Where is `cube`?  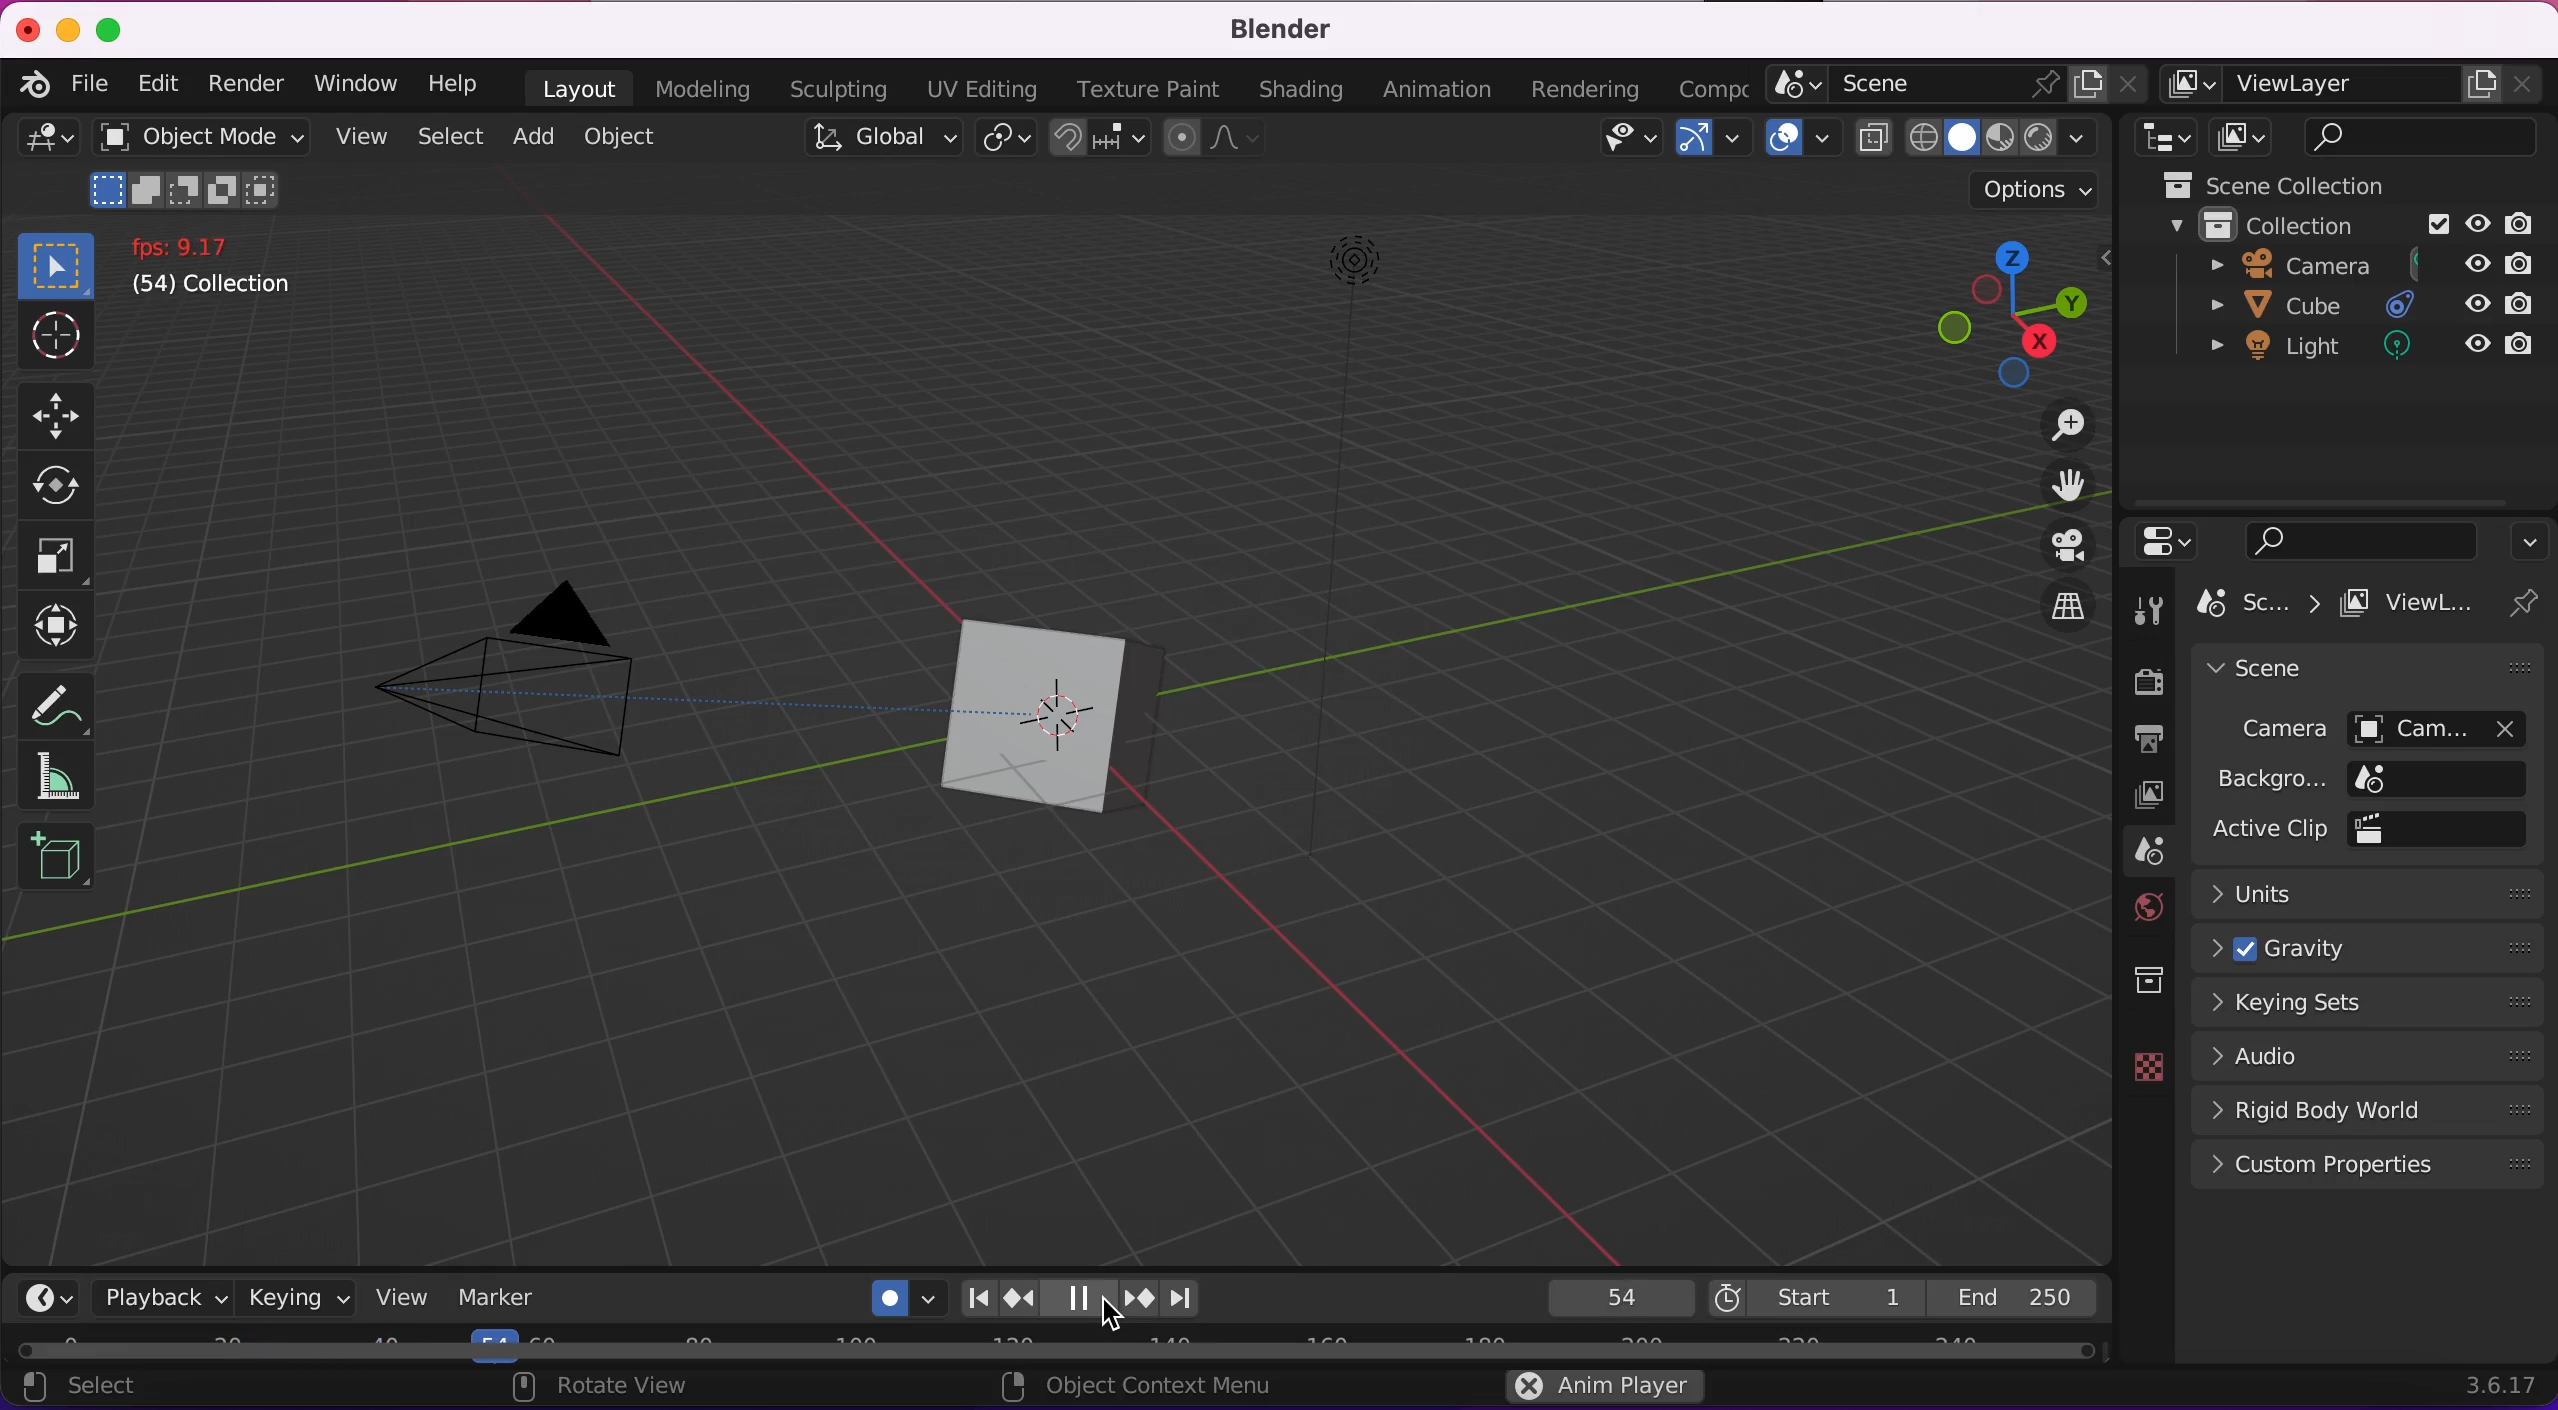 cube is located at coordinates (2357, 305).